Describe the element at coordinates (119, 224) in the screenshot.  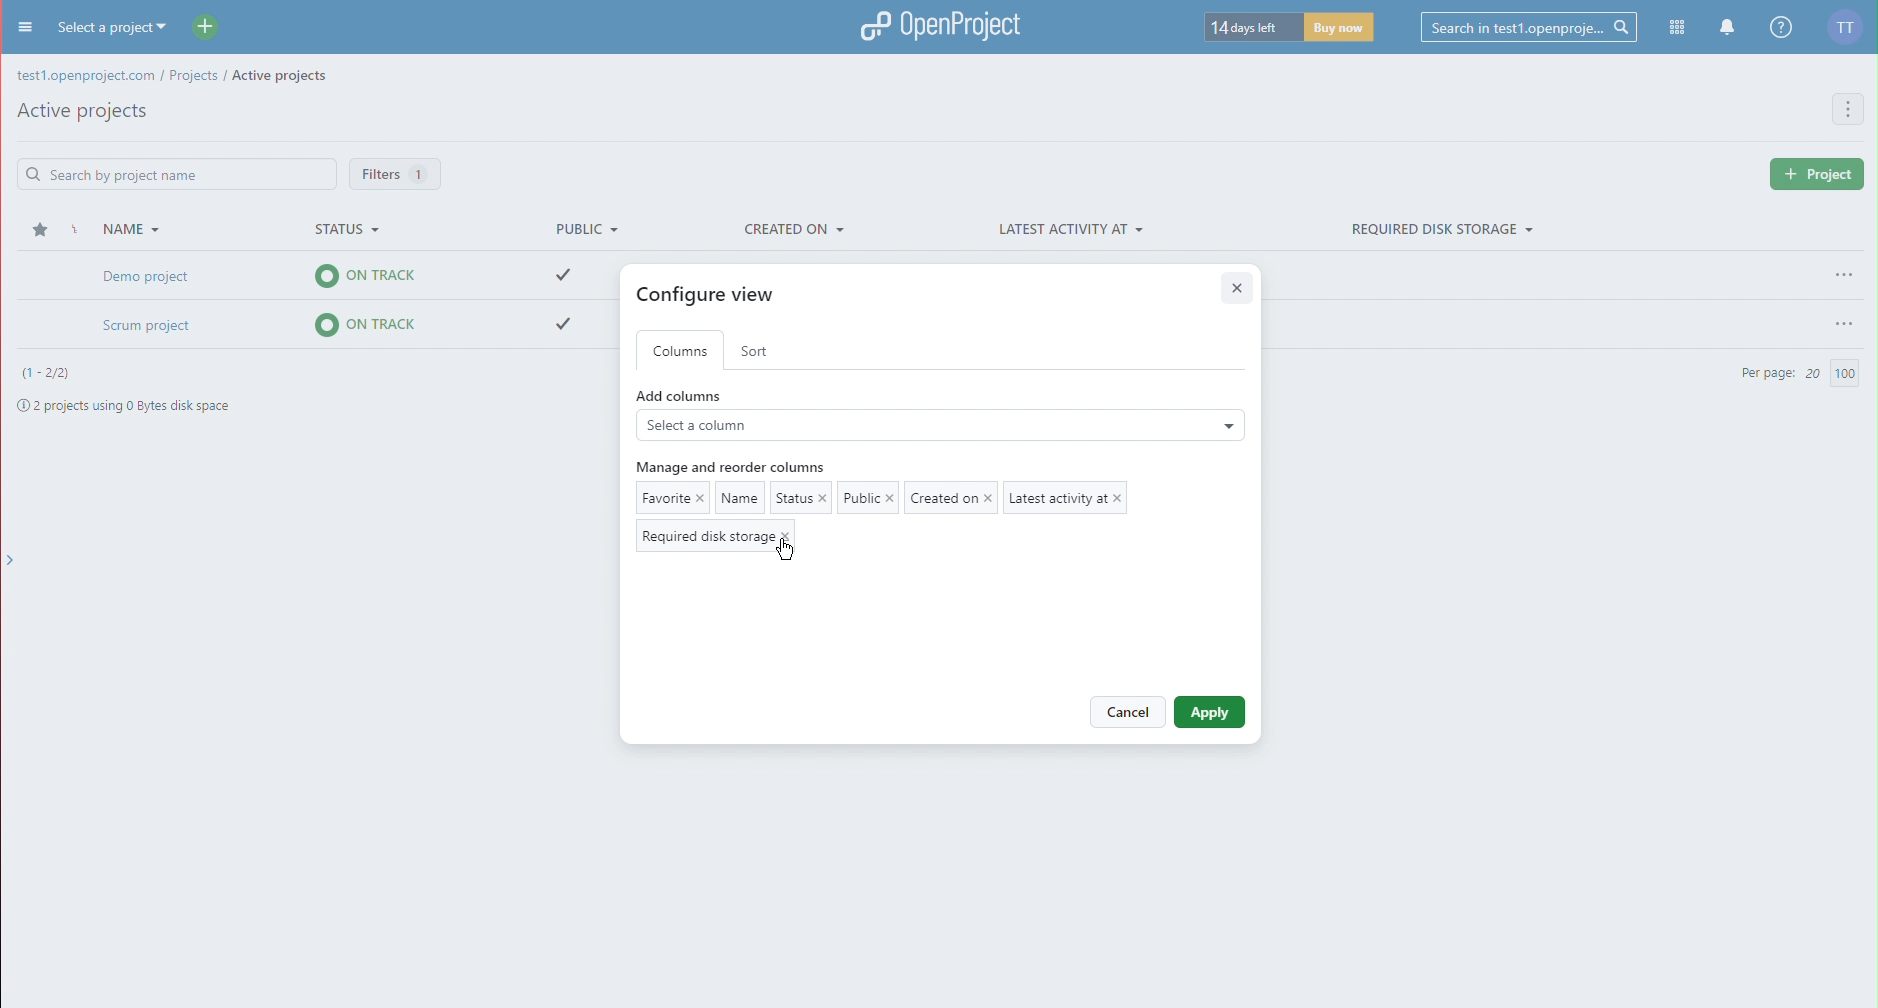
I see `Name` at that location.